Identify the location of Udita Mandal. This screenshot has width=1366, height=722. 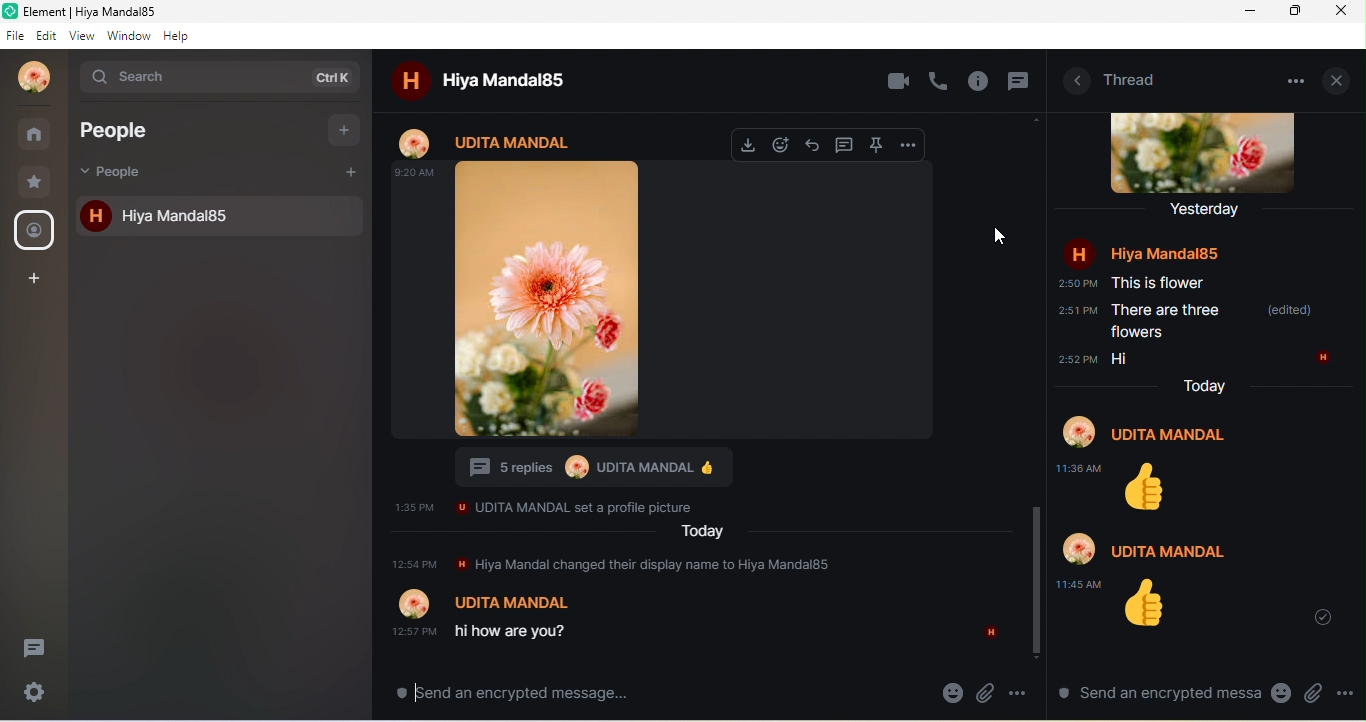
(515, 601).